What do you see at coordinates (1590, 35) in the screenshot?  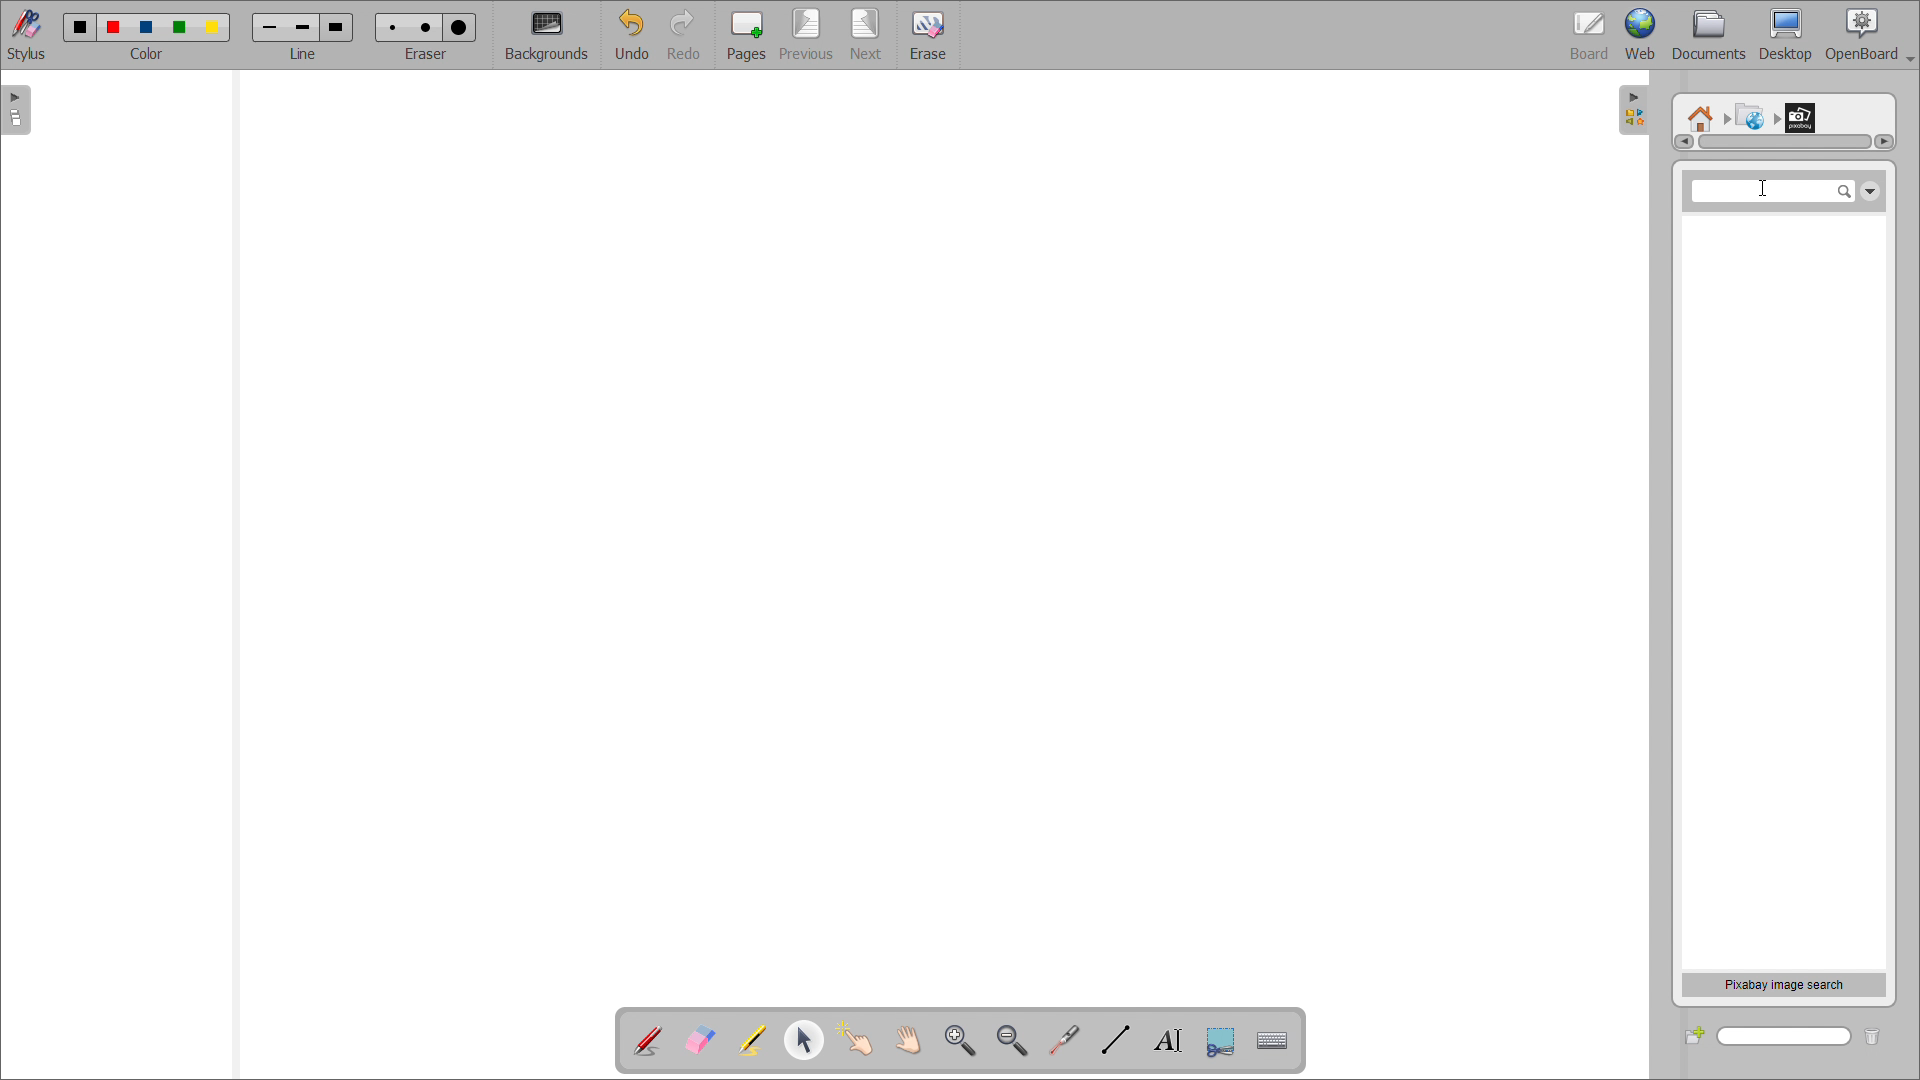 I see `board` at bounding box center [1590, 35].